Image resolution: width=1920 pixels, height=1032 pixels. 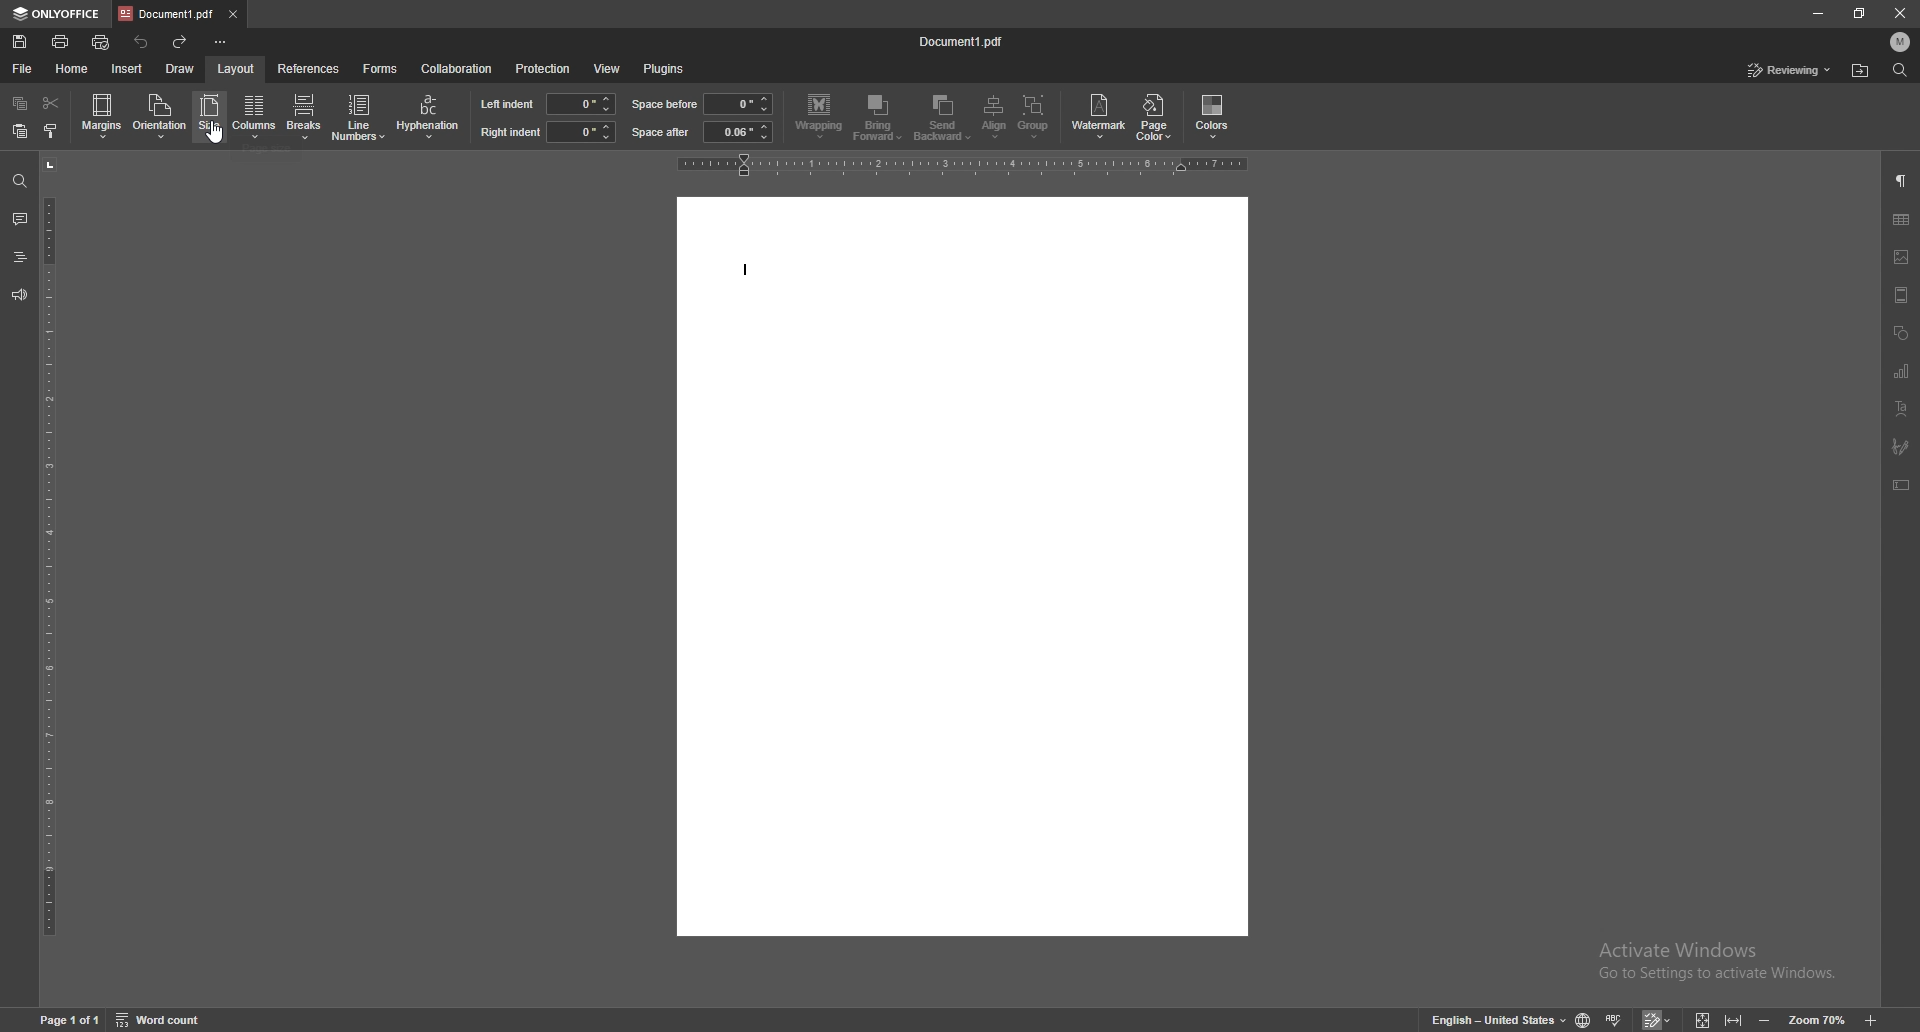 I want to click on onlyoffice, so click(x=57, y=15).